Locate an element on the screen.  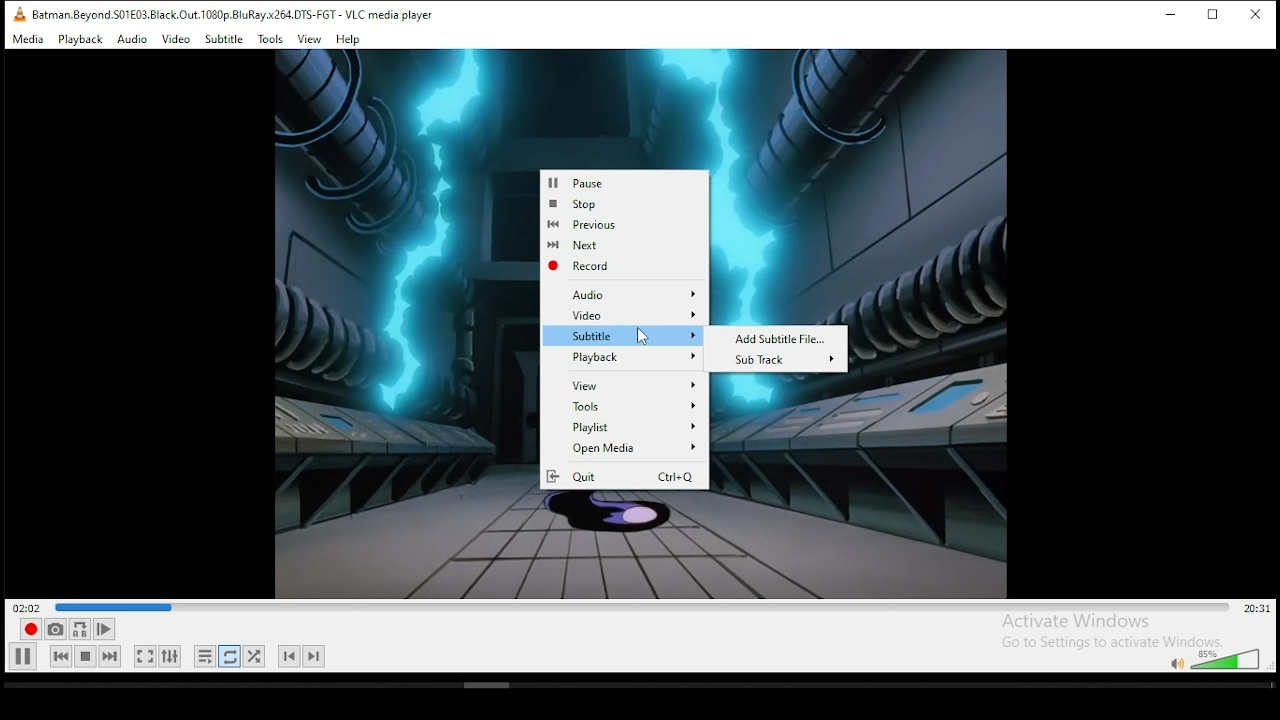
next media in playlist, skips forward when held is located at coordinates (111, 656).